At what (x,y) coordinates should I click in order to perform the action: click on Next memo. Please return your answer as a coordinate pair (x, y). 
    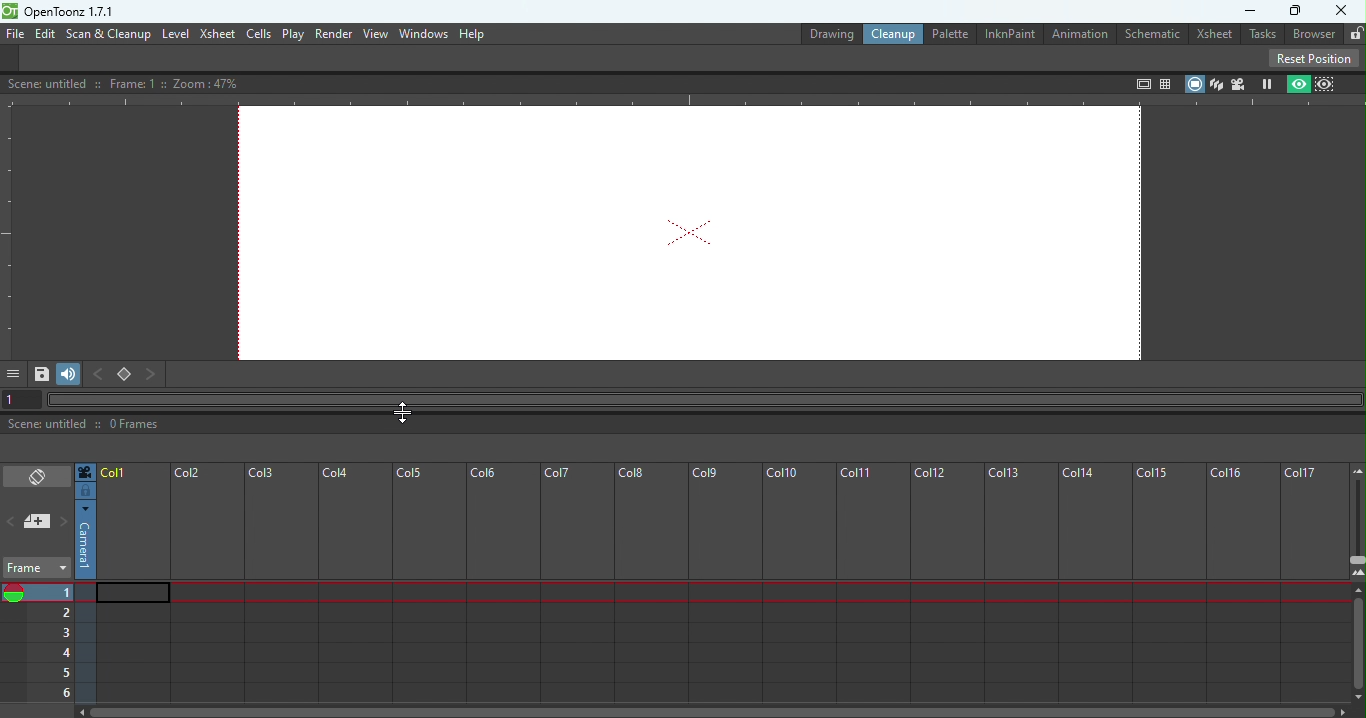
    Looking at the image, I should click on (62, 525).